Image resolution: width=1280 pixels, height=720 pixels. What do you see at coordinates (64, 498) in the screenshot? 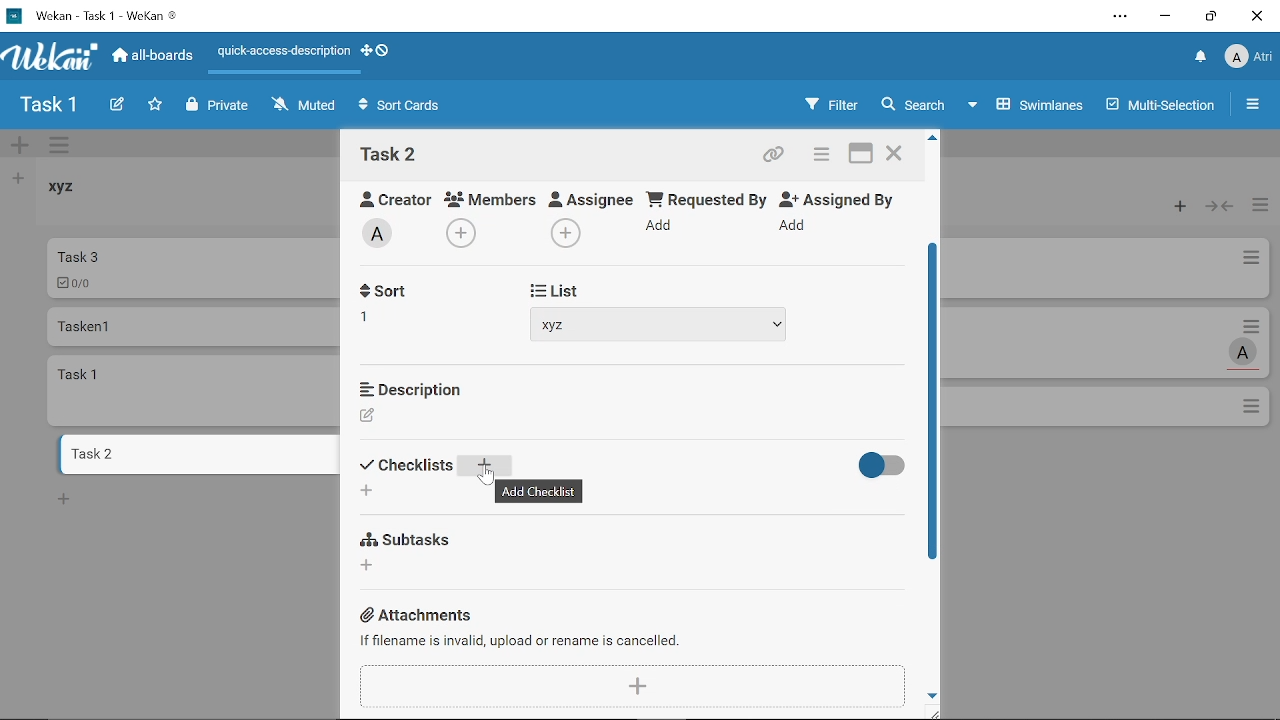
I see `New` at bounding box center [64, 498].